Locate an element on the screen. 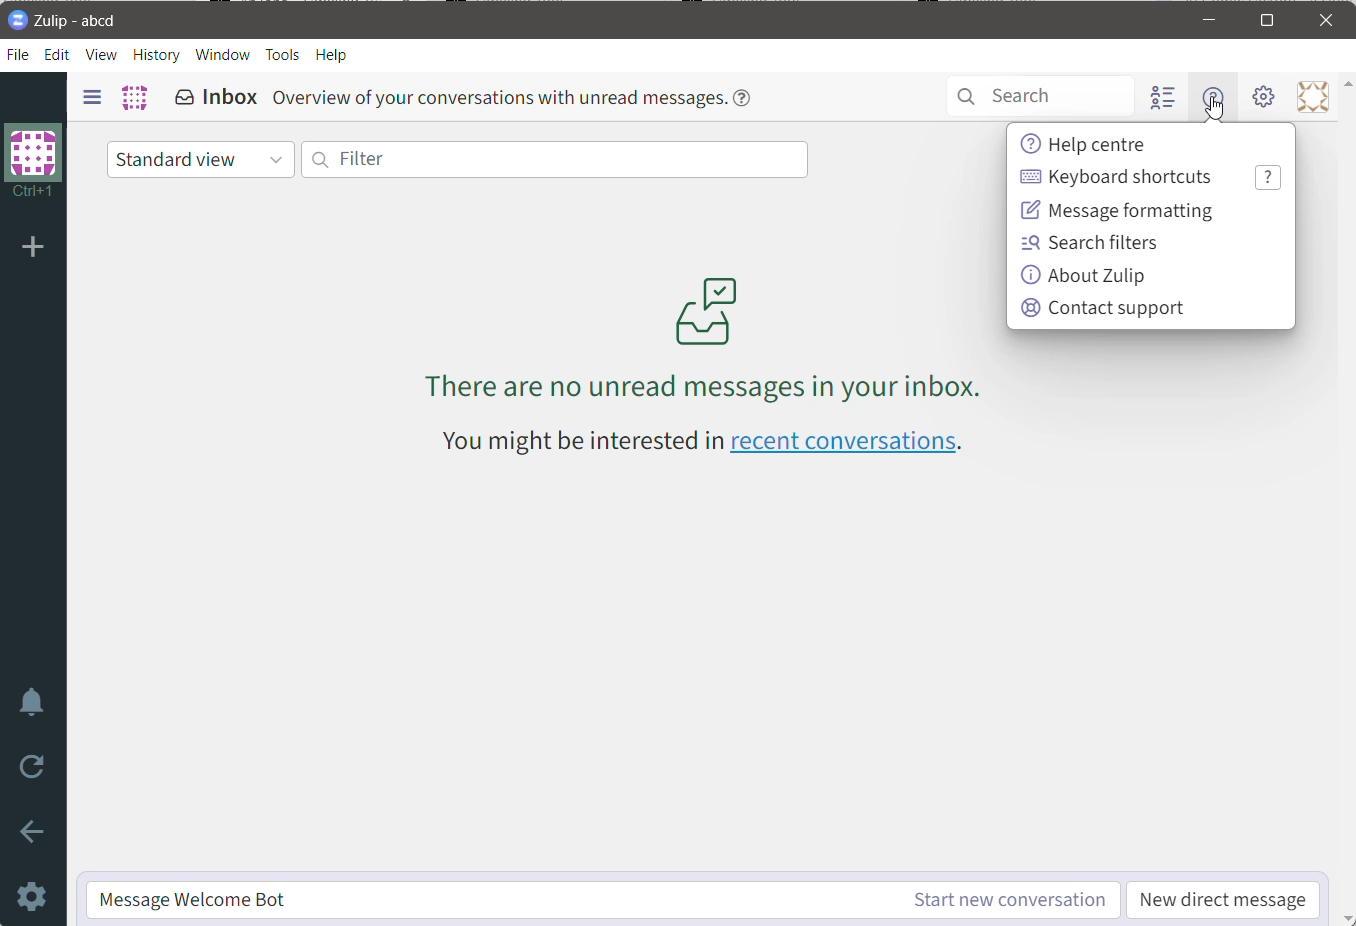  New Direct Message is located at coordinates (1224, 902).